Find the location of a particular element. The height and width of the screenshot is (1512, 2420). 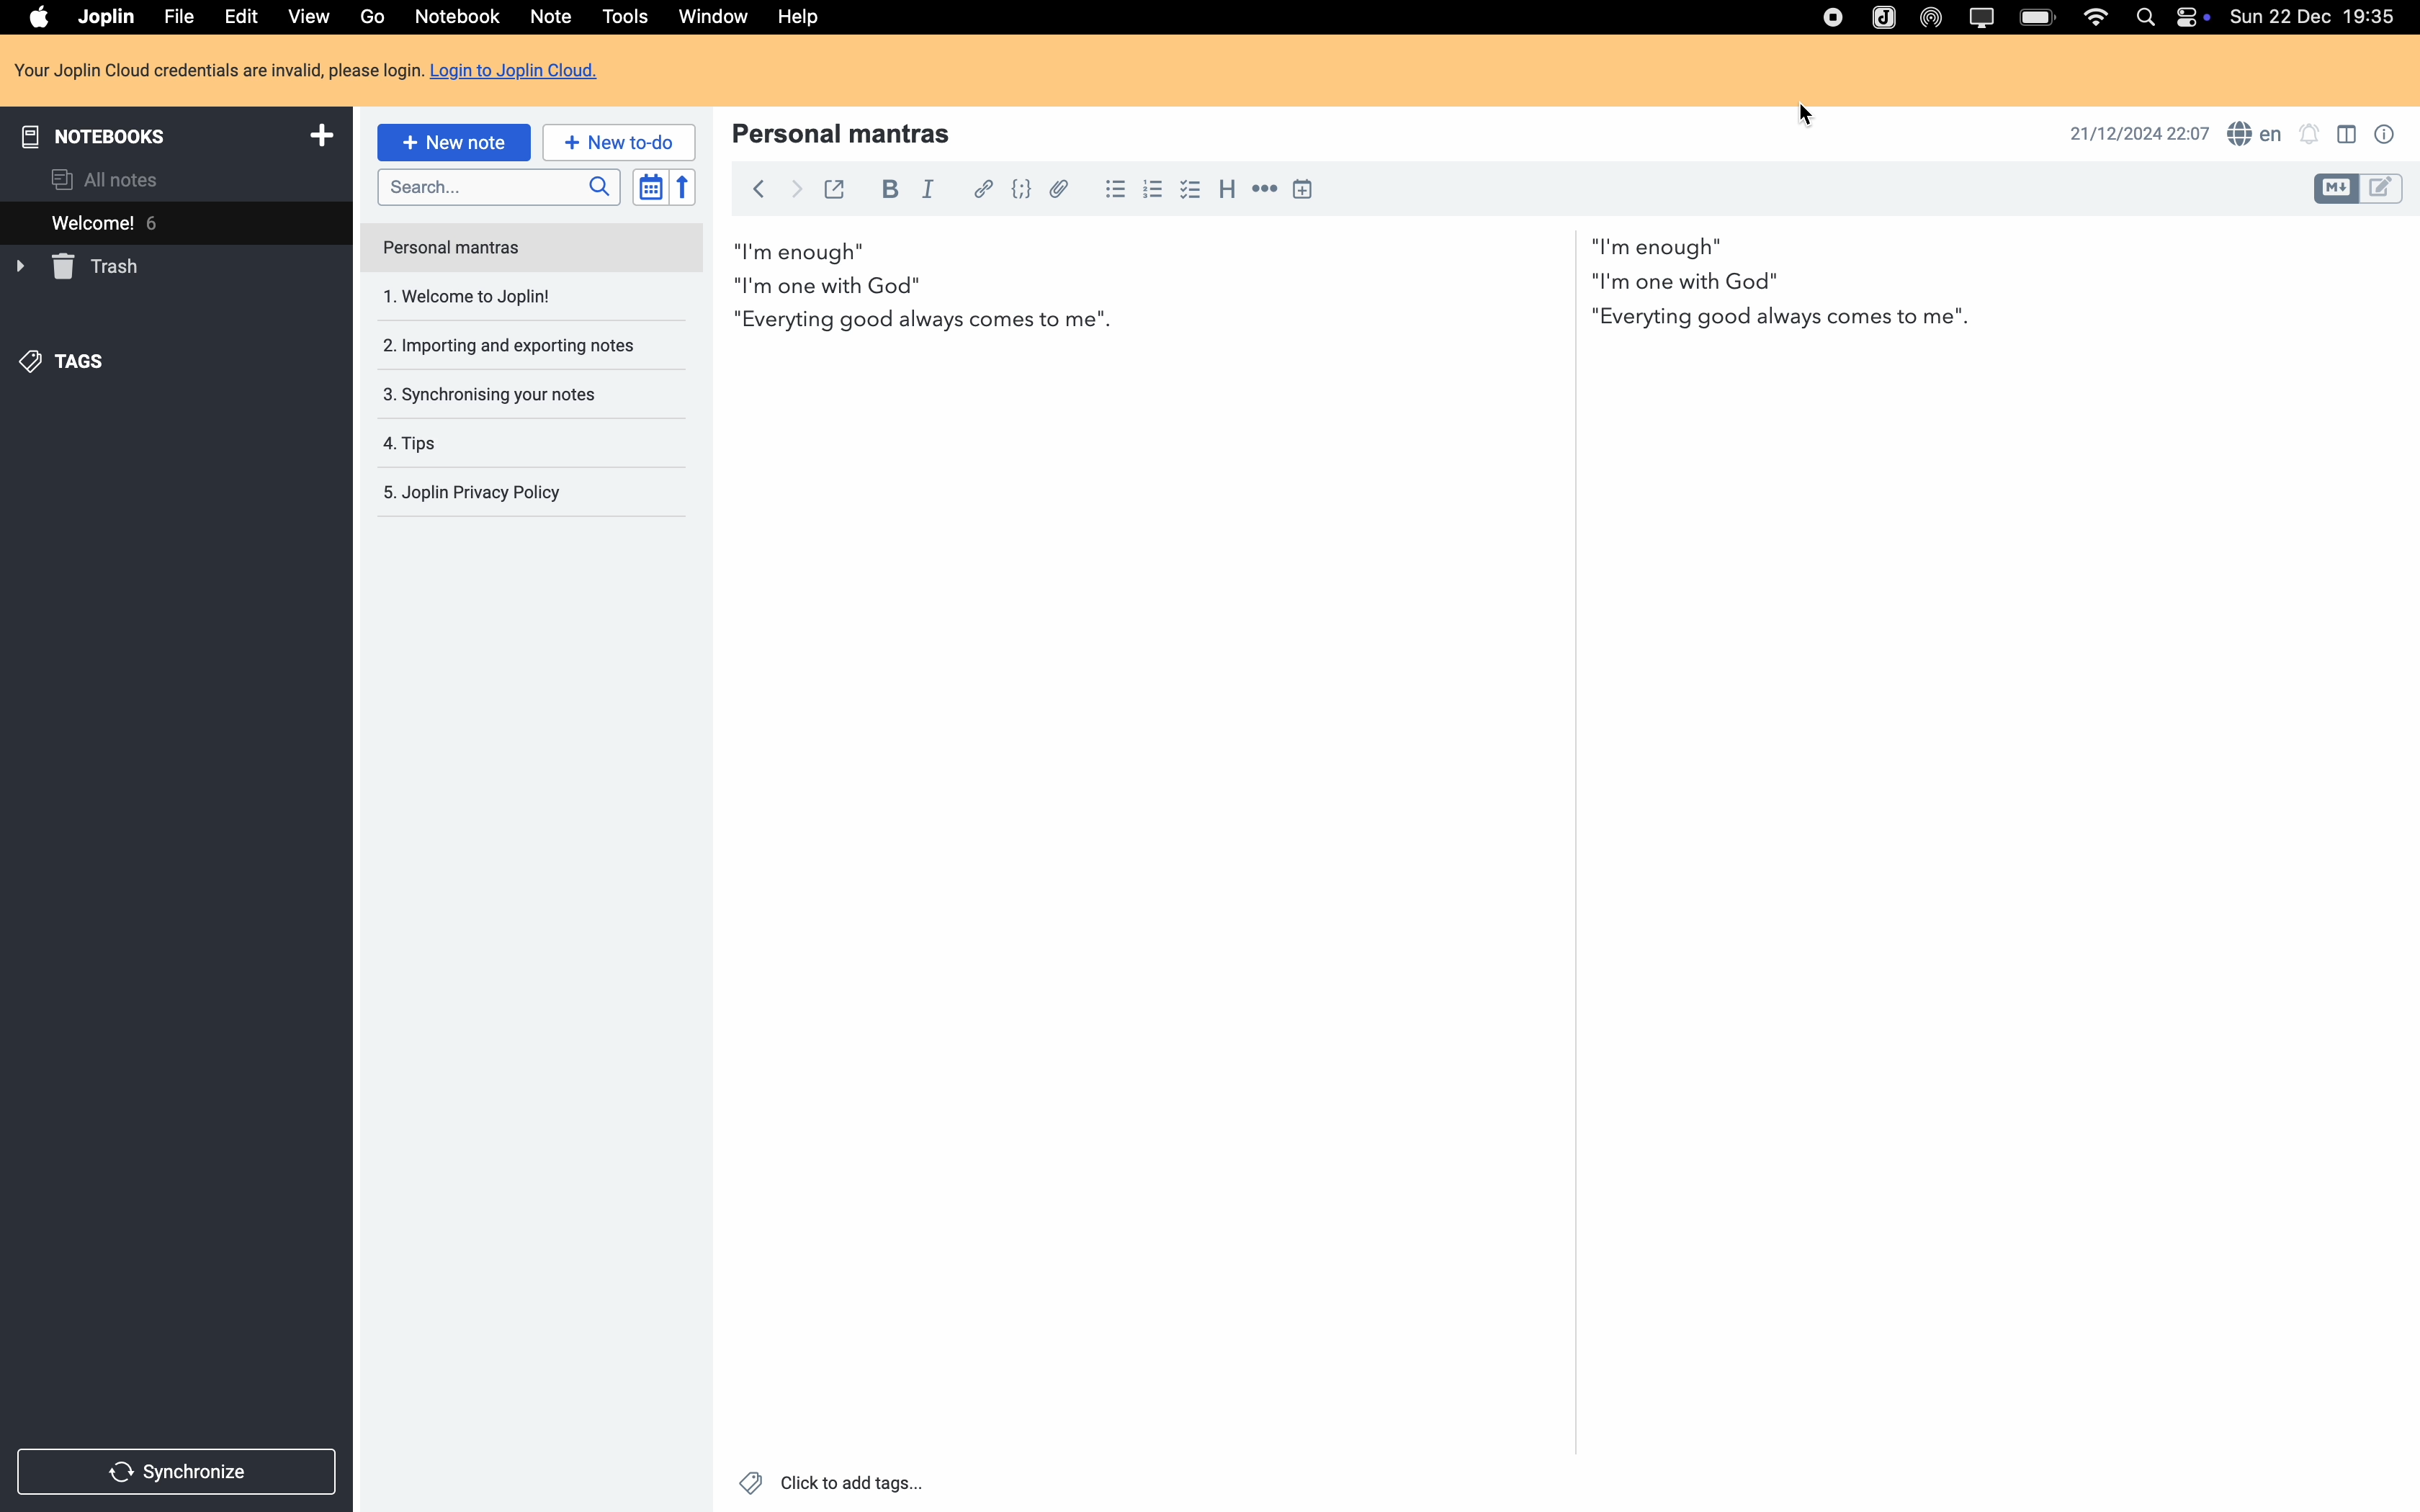

reverse sort order is located at coordinates (683, 185).